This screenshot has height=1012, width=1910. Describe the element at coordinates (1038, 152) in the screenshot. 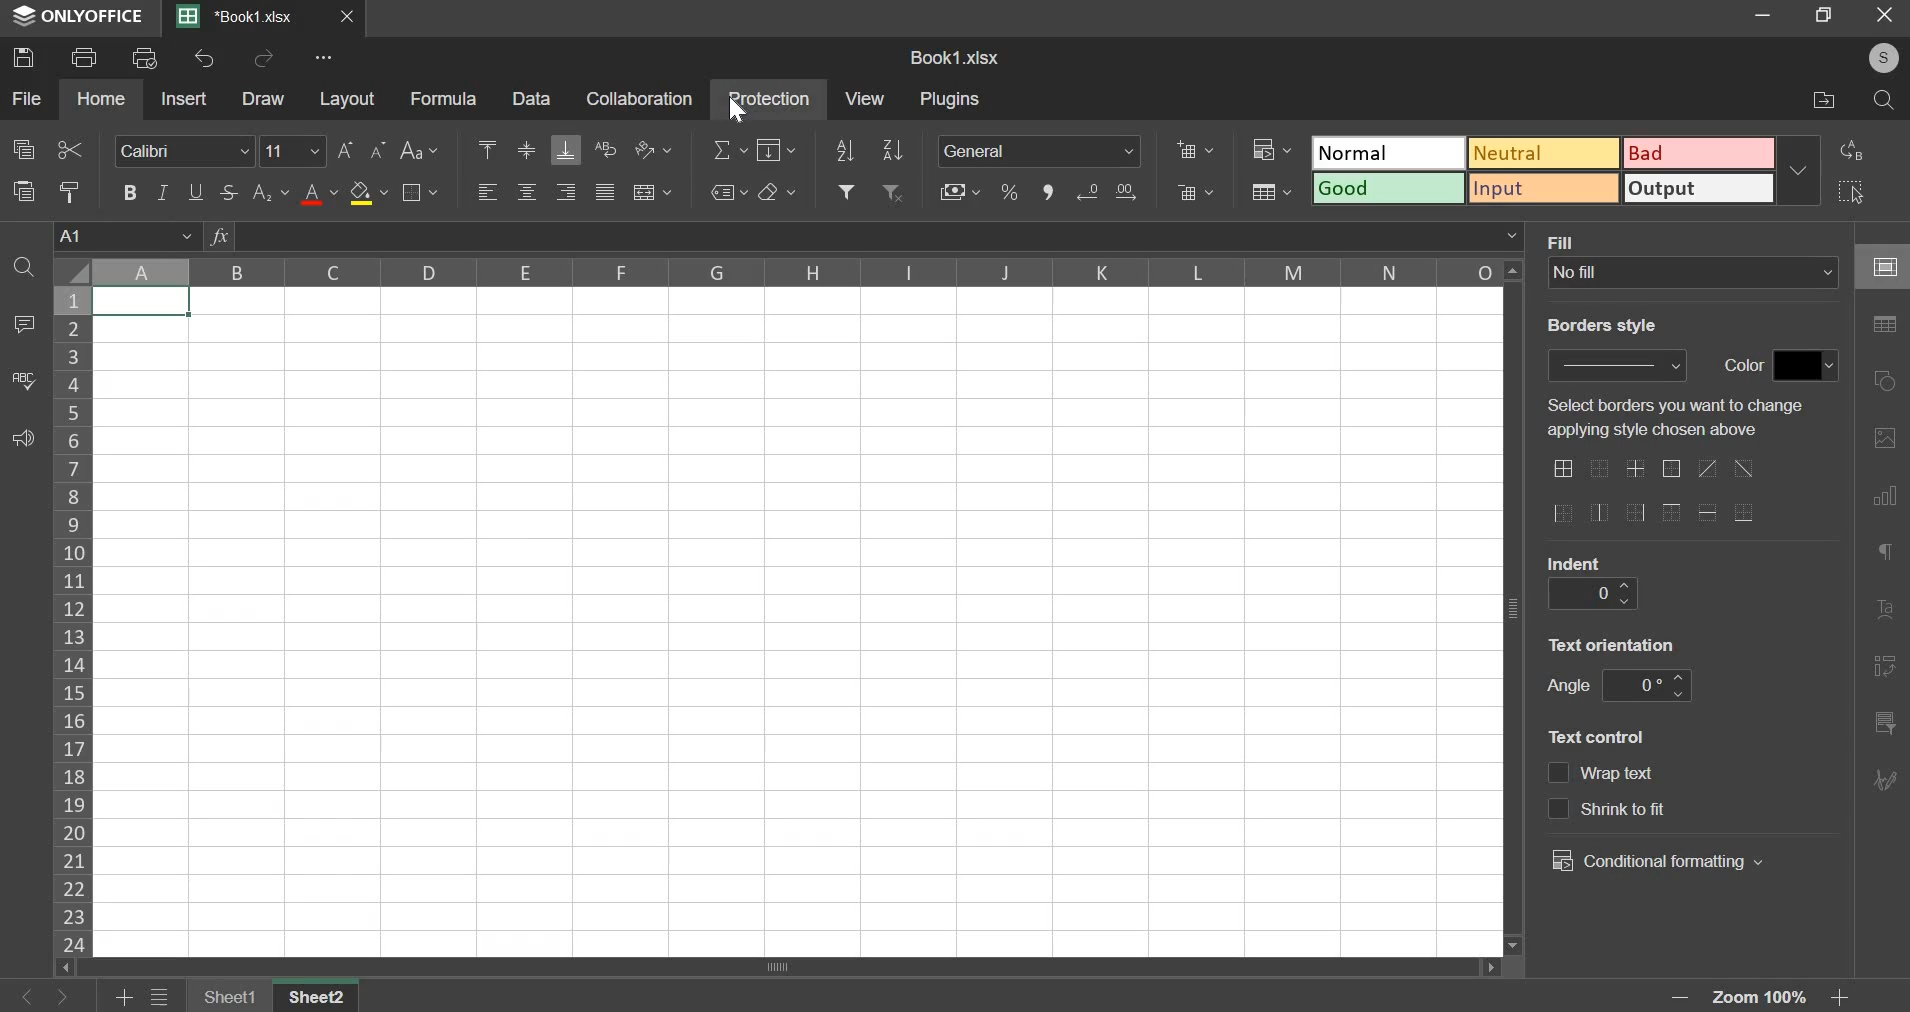

I see `number format` at that location.